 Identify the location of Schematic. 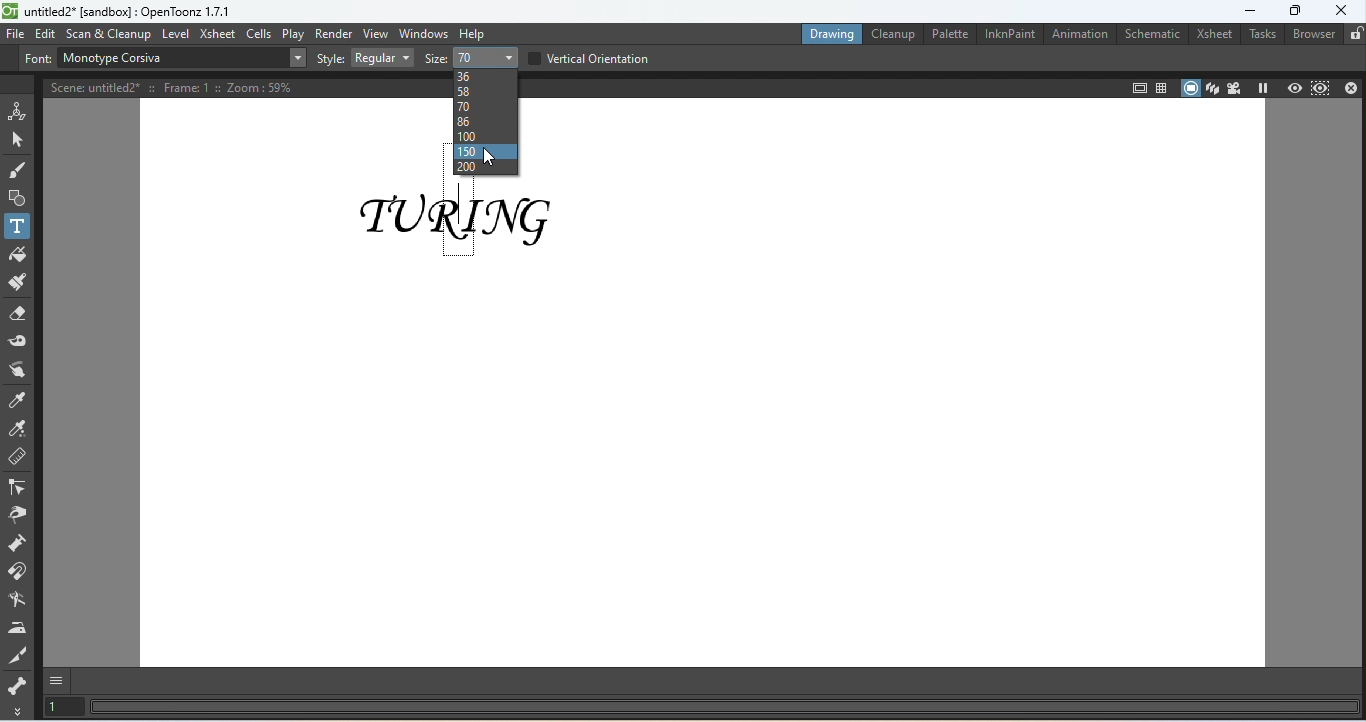
(1148, 34).